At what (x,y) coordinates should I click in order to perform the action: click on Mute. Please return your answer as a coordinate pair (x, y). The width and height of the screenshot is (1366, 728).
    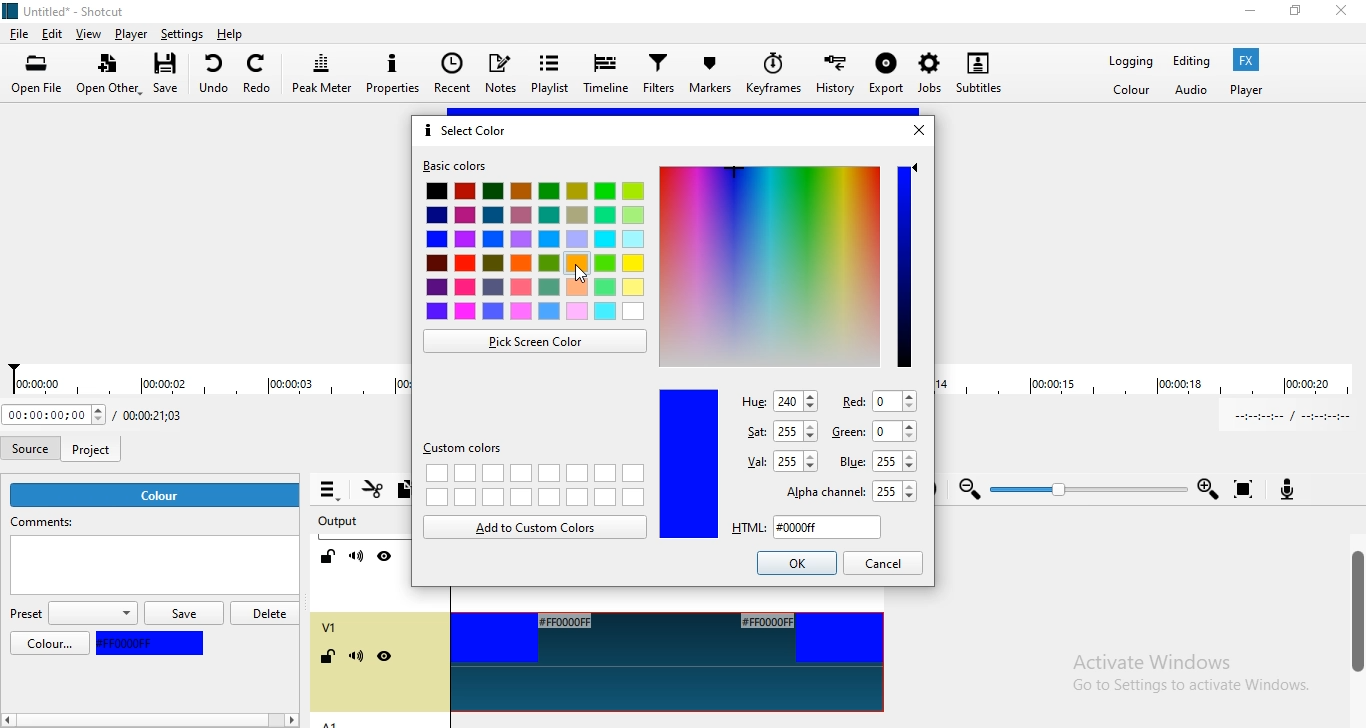
    Looking at the image, I should click on (357, 557).